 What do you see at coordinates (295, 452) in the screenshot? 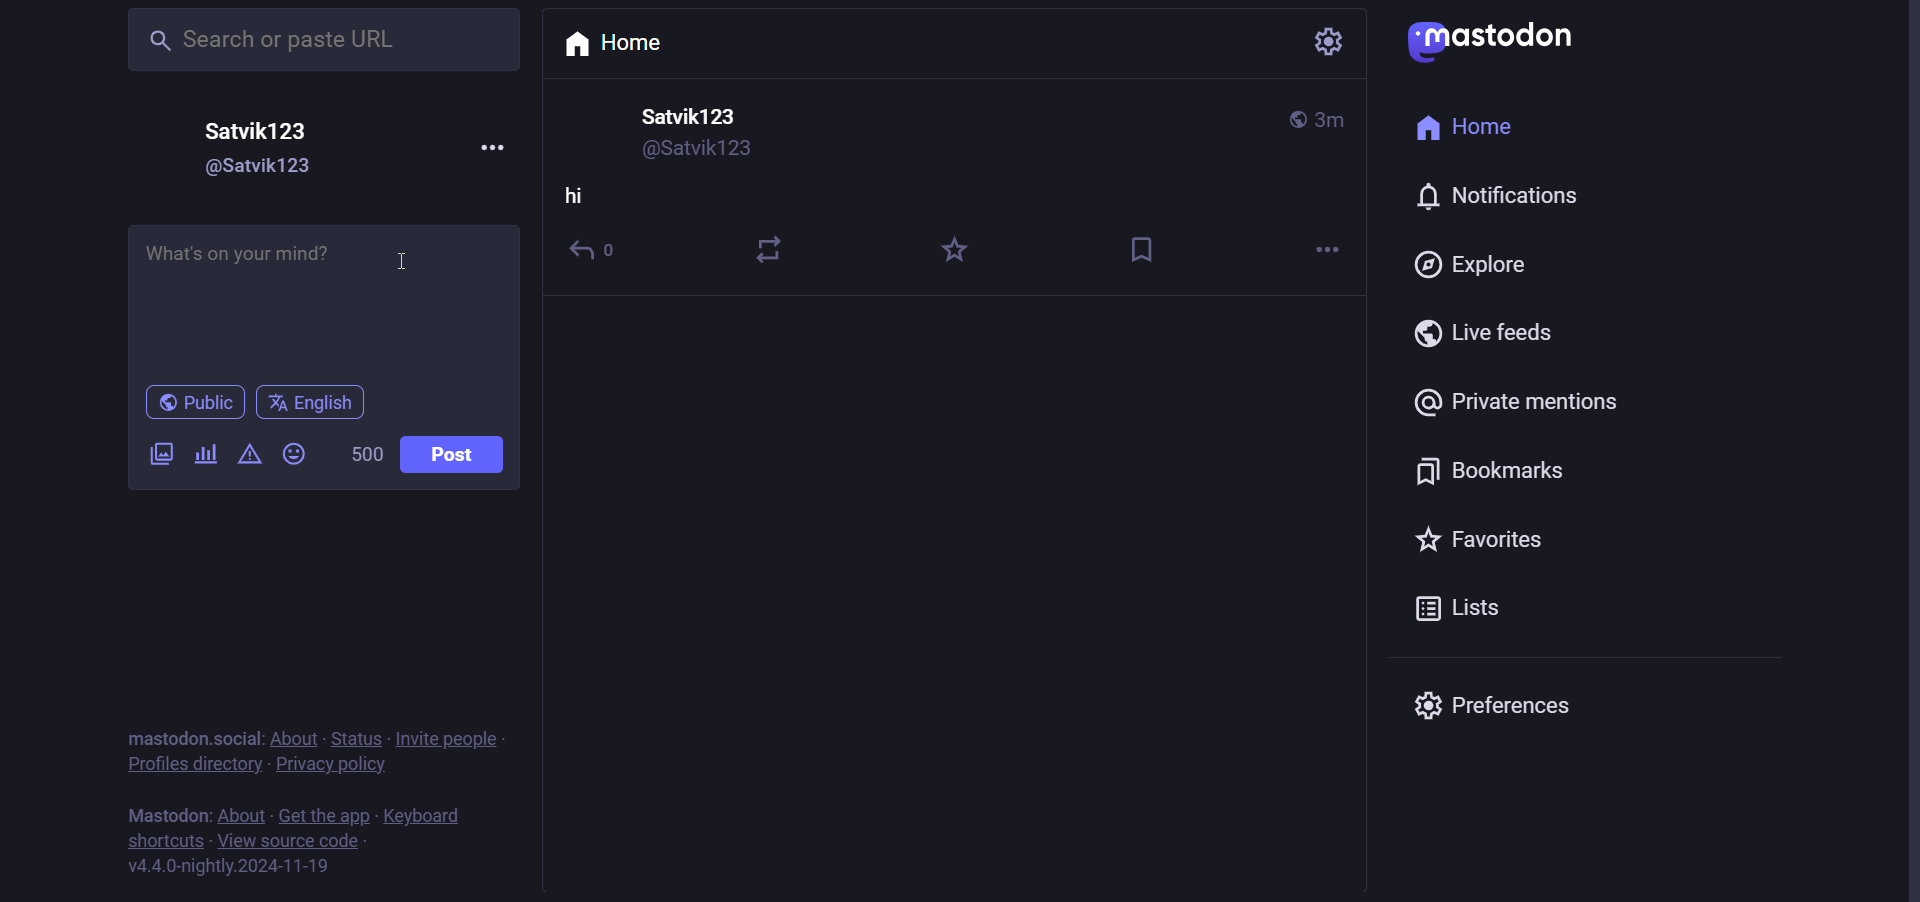
I see `emoji` at bounding box center [295, 452].